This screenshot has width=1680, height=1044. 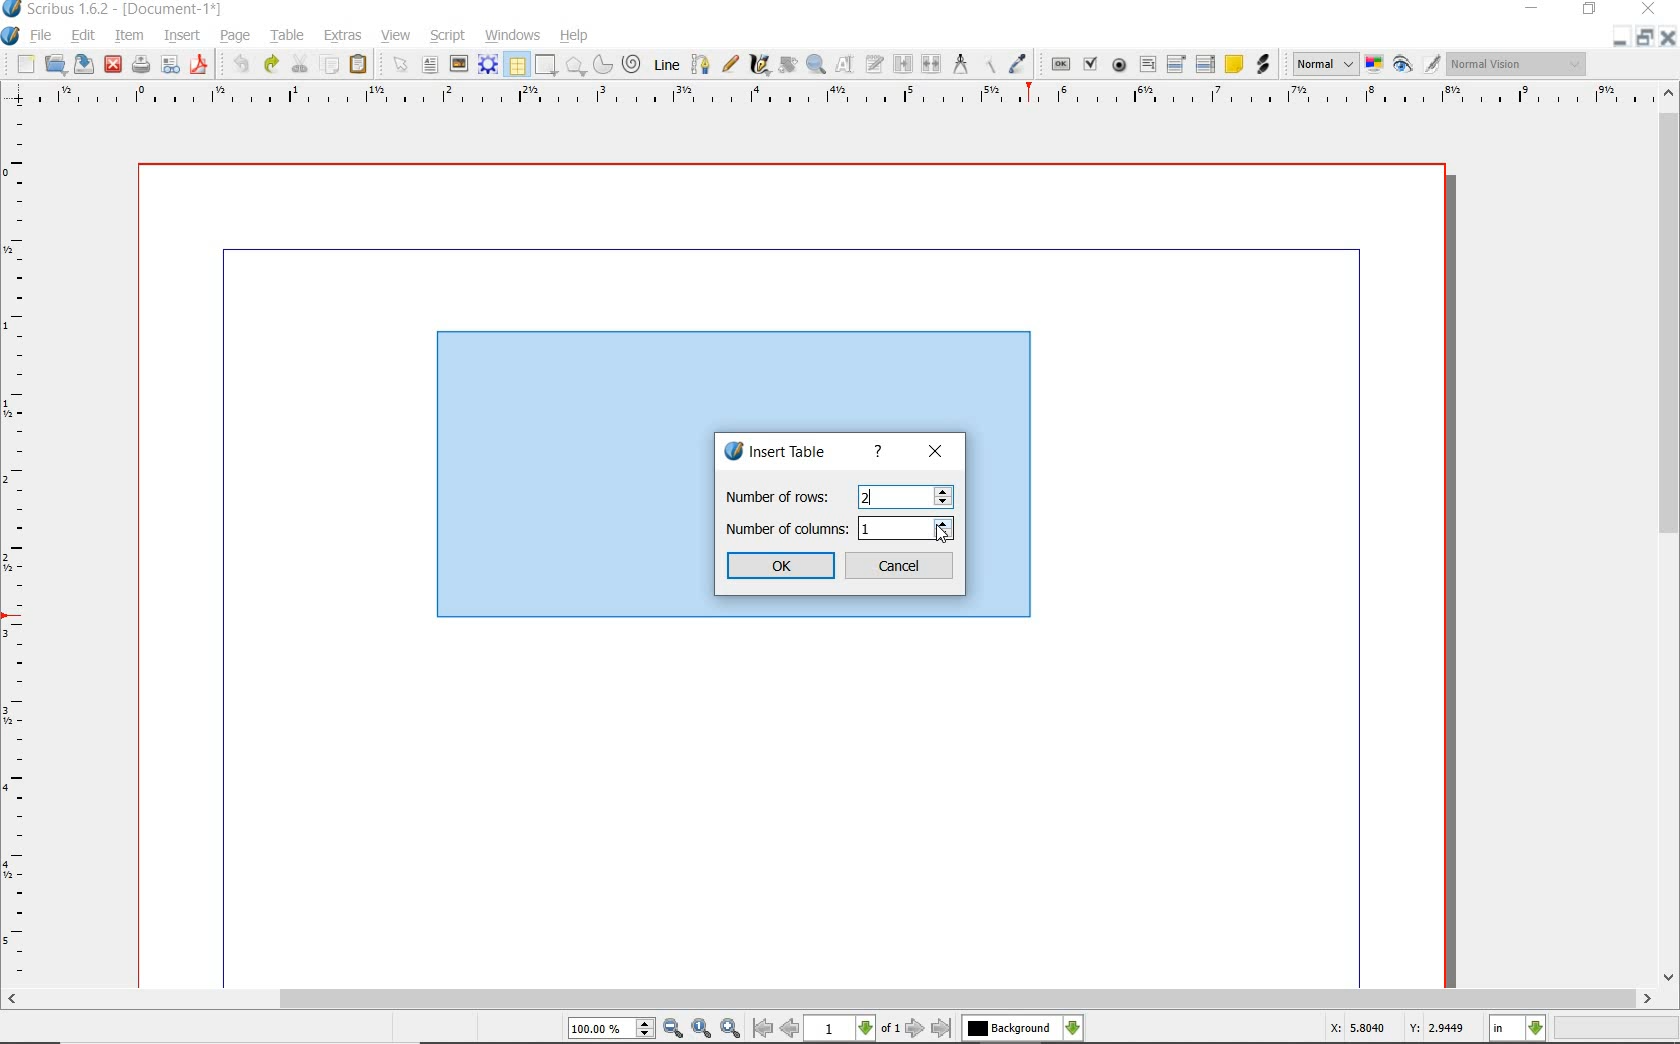 What do you see at coordinates (19, 547) in the screenshot?
I see `ruler` at bounding box center [19, 547].